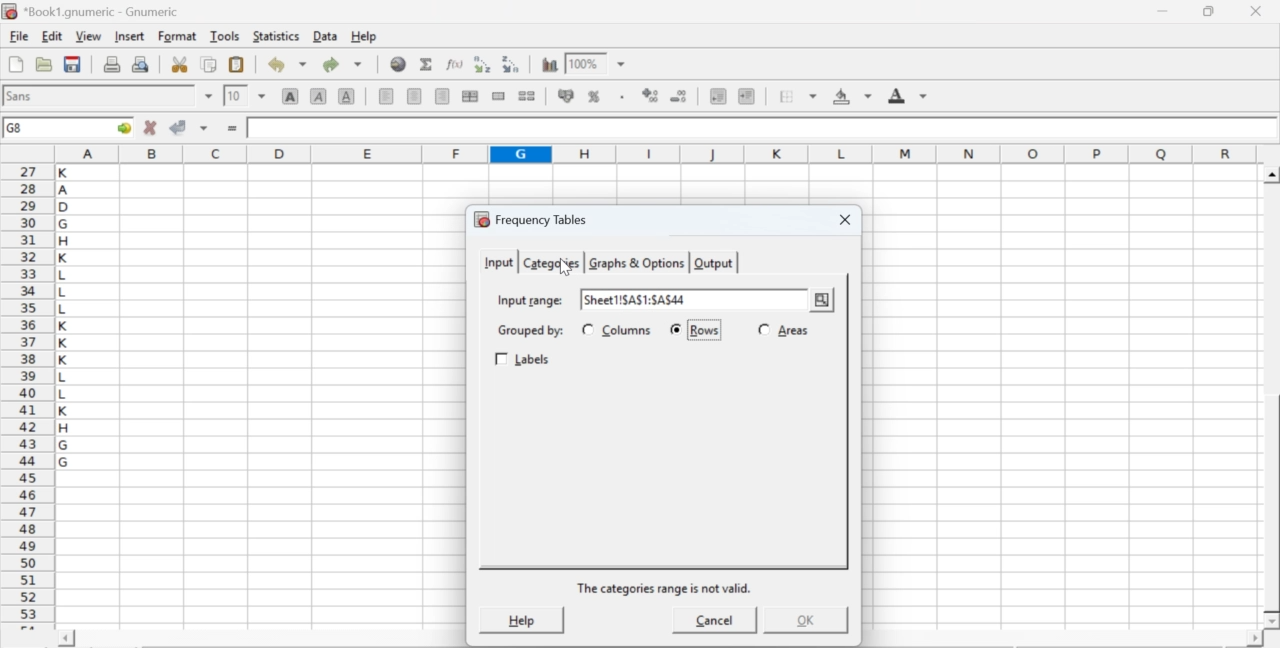 The image size is (1280, 648). I want to click on tools, so click(226, 35).